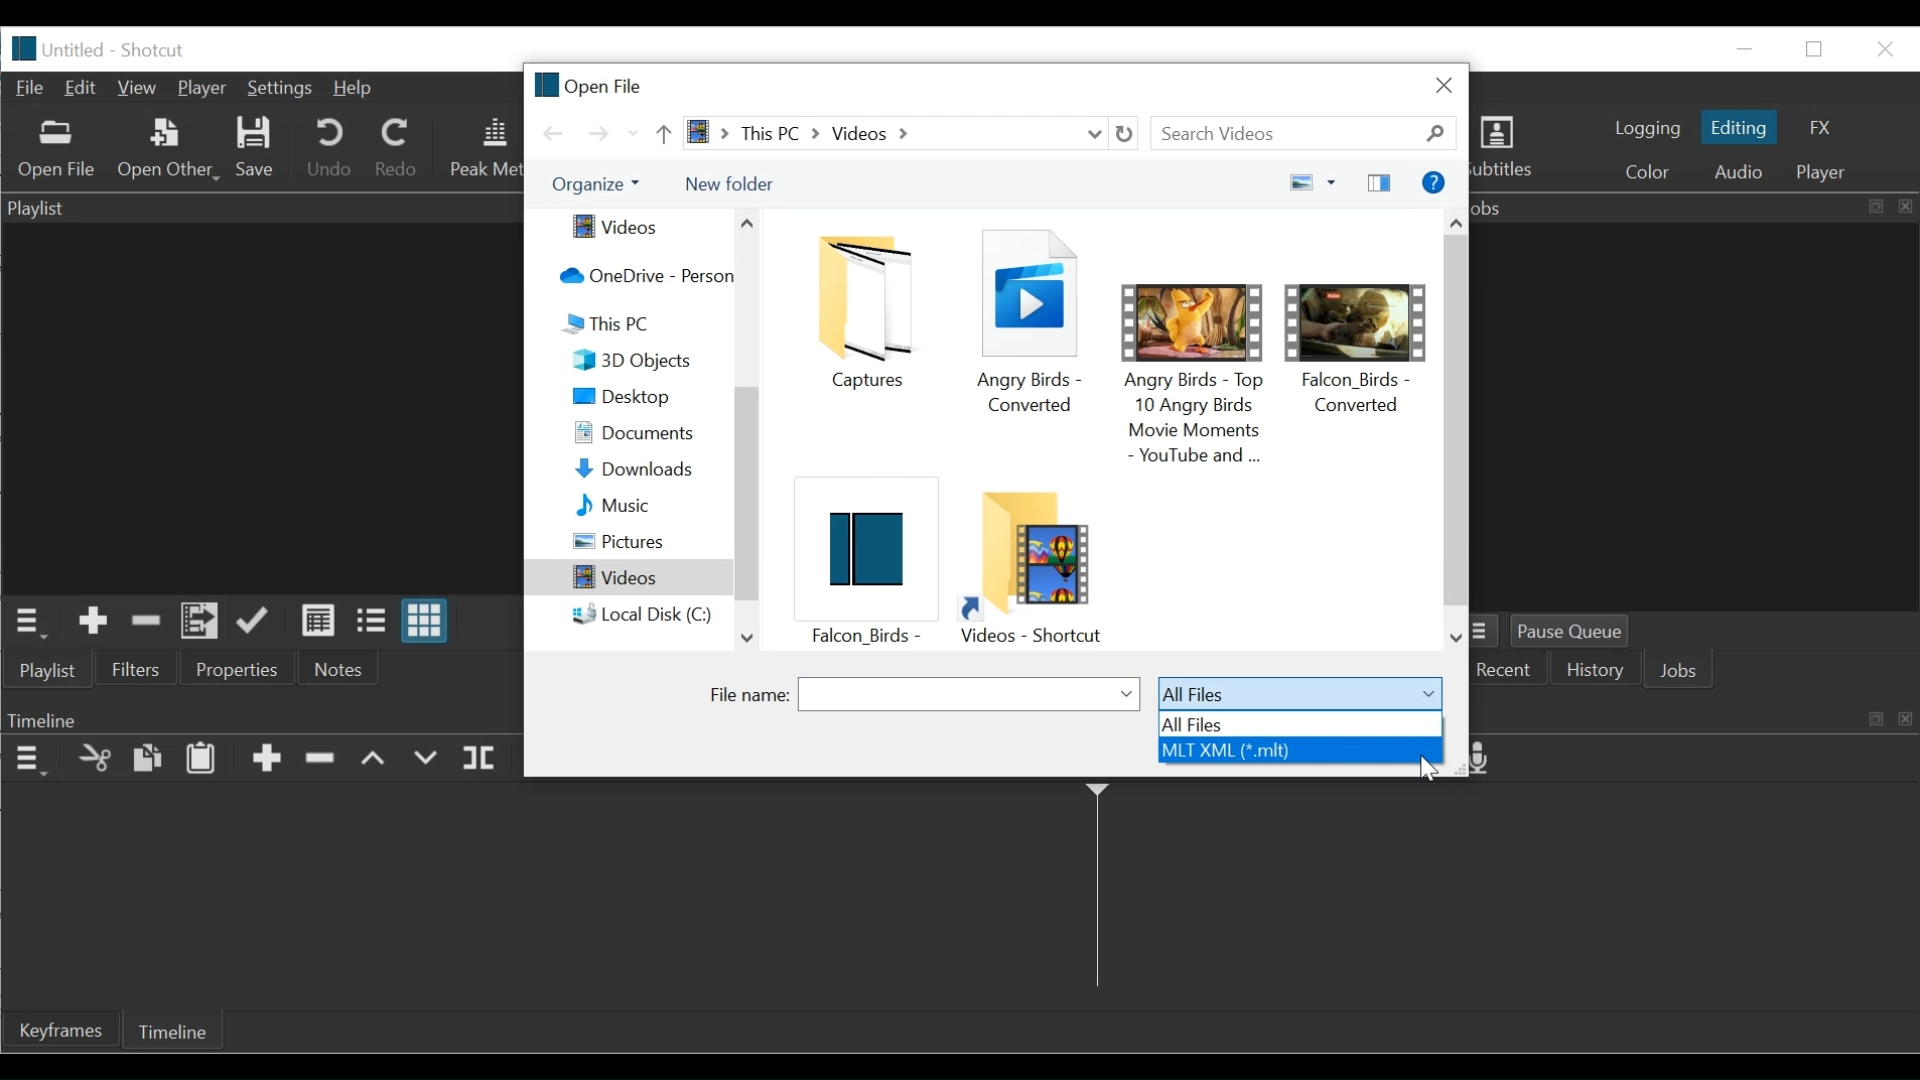 Image resolution: width=1920 pixels, height=1080 pixels. Describe the element at coordinates (639, 277) in the screenshot. I see `OneDrive` at that location.